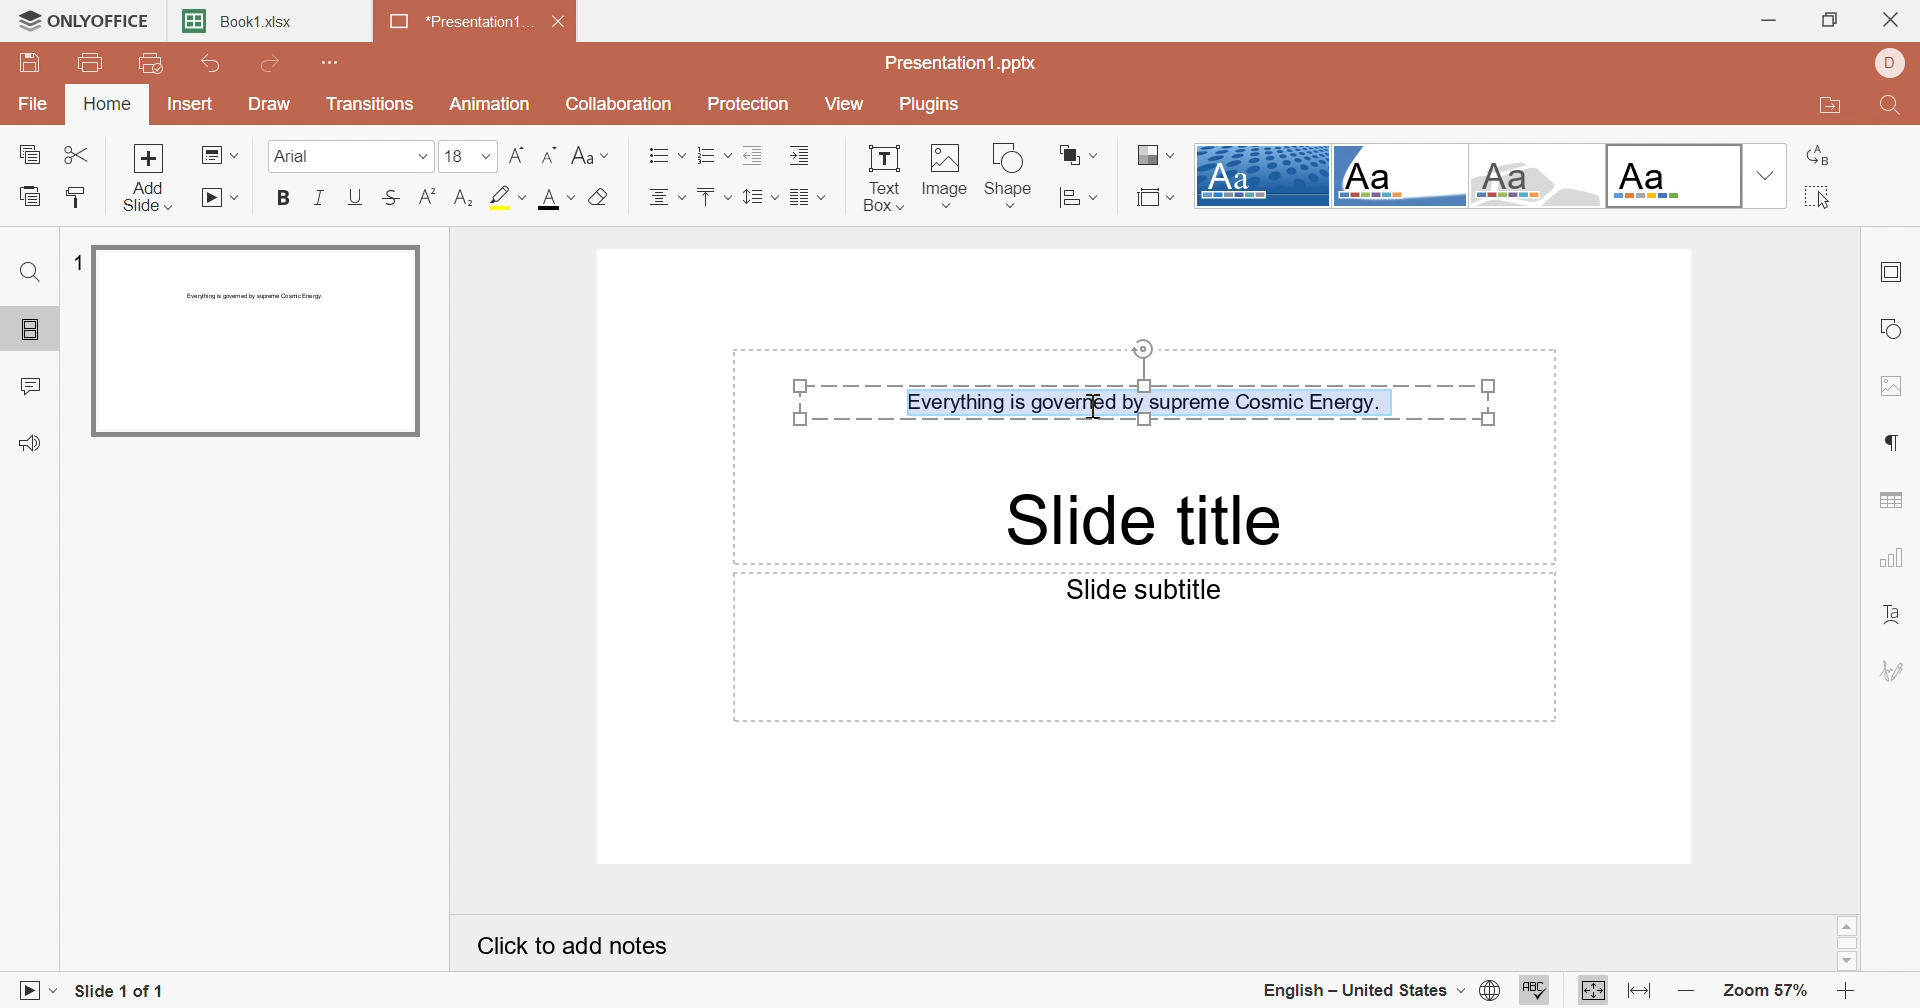 The image size is (1920, 1008). I want to click on Shape settings, so click(1897, 325).